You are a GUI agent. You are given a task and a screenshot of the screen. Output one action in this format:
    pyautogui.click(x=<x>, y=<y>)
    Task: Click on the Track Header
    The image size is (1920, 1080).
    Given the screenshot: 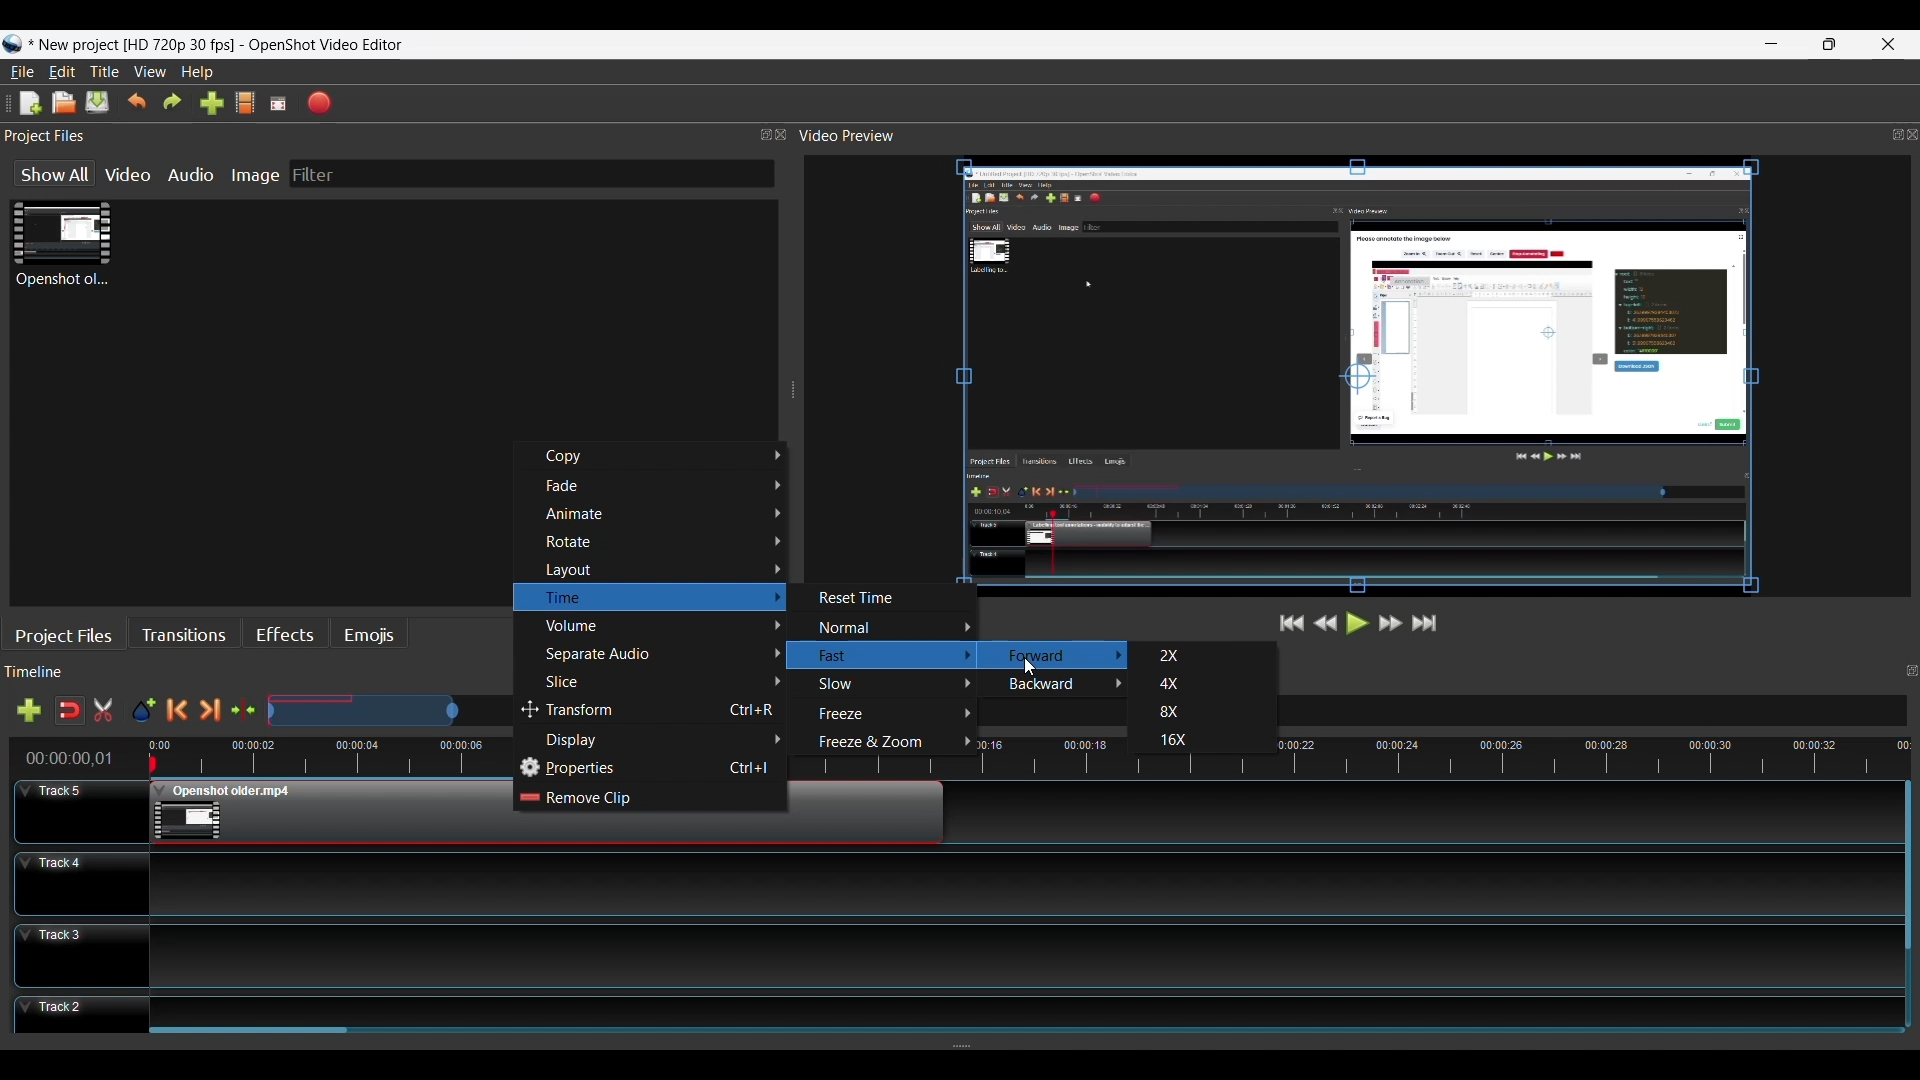 What is the action you would take?
    pyautogui.click(x=83, y=954)
    